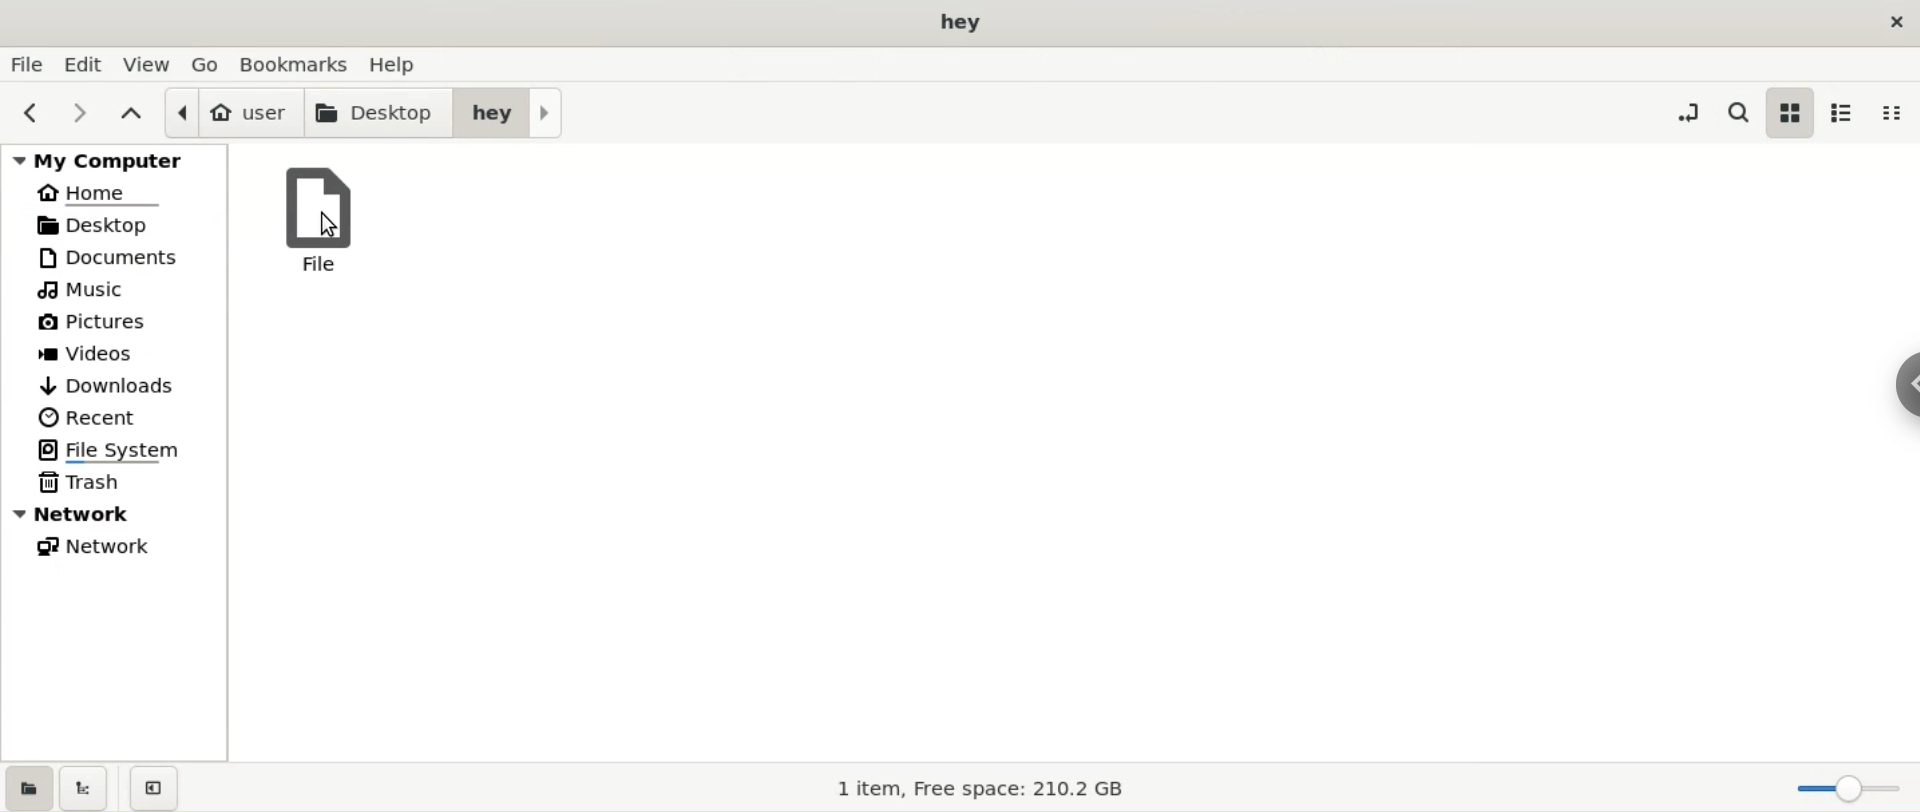  What do you see at coordinates (151, 64) in the screenshot?
I see `view` at bounding box center [151, 64].